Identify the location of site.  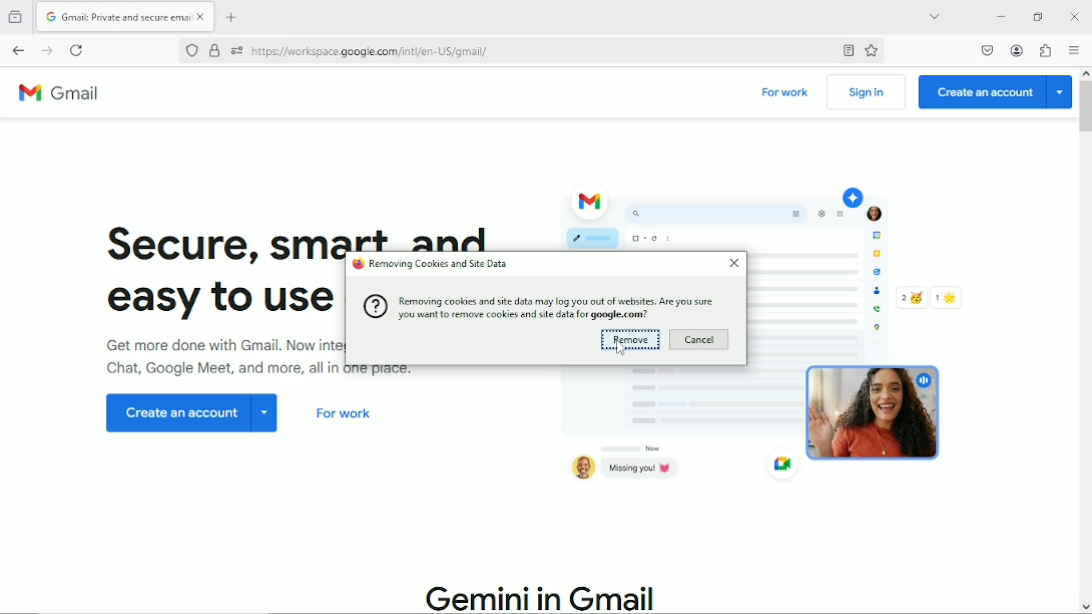
(371, 51).